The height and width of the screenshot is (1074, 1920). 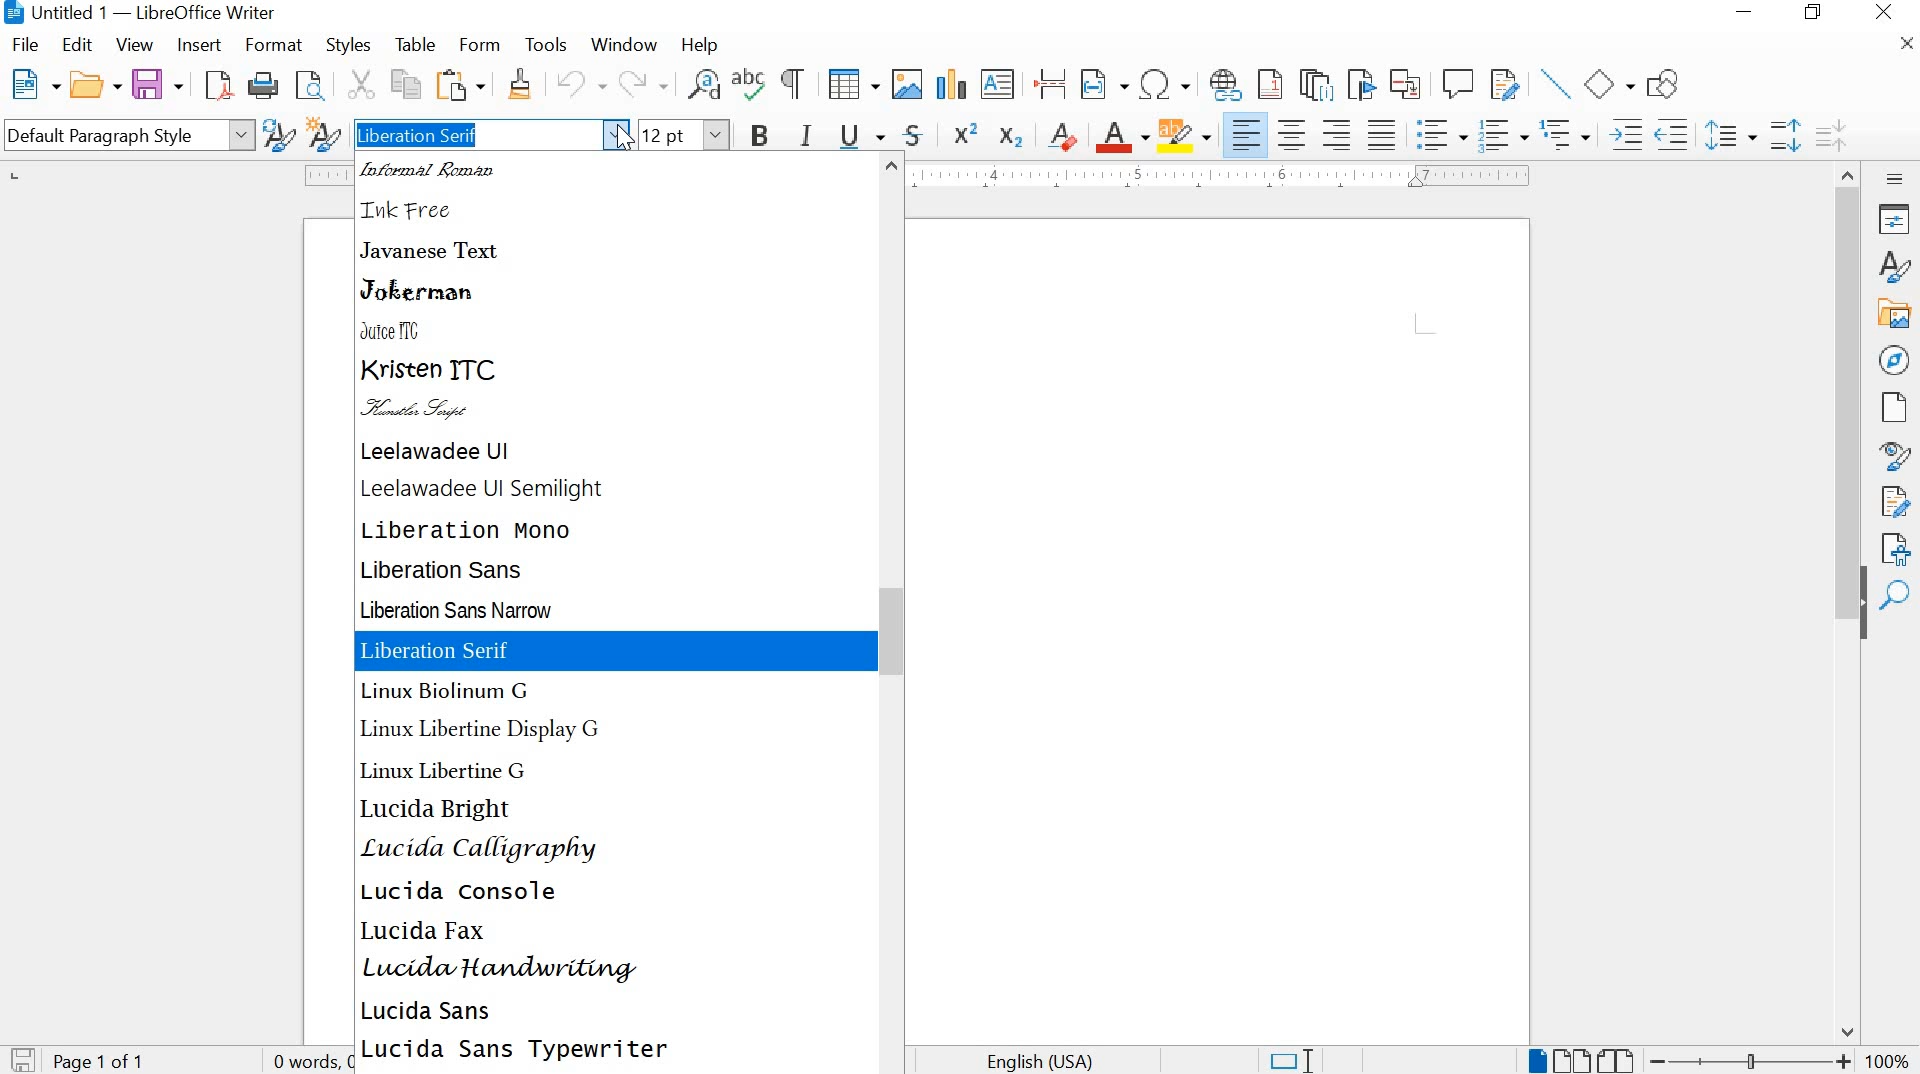 I want to click on INCREASE PARAGRAPH SPACING, so click(x=1786, y=133).